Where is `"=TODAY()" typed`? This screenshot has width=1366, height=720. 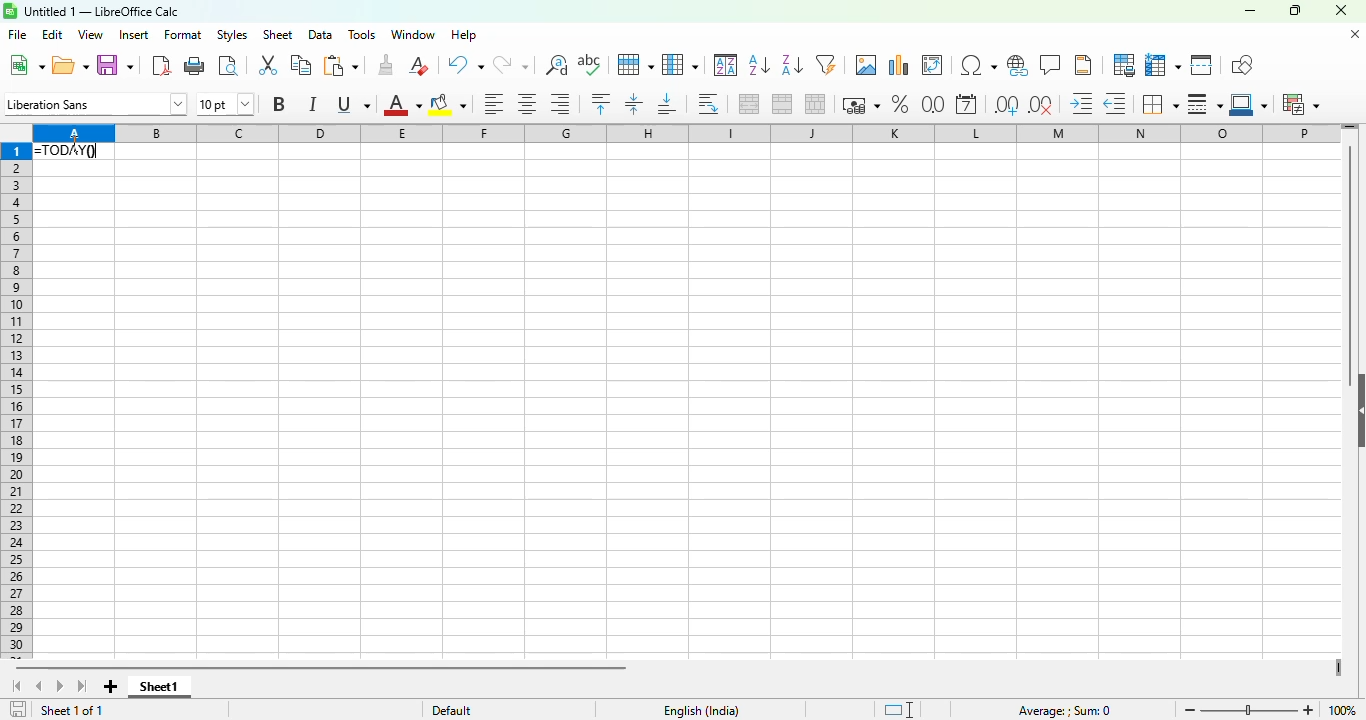 "=TODAY()" typed is located at coordinates (74, 151).